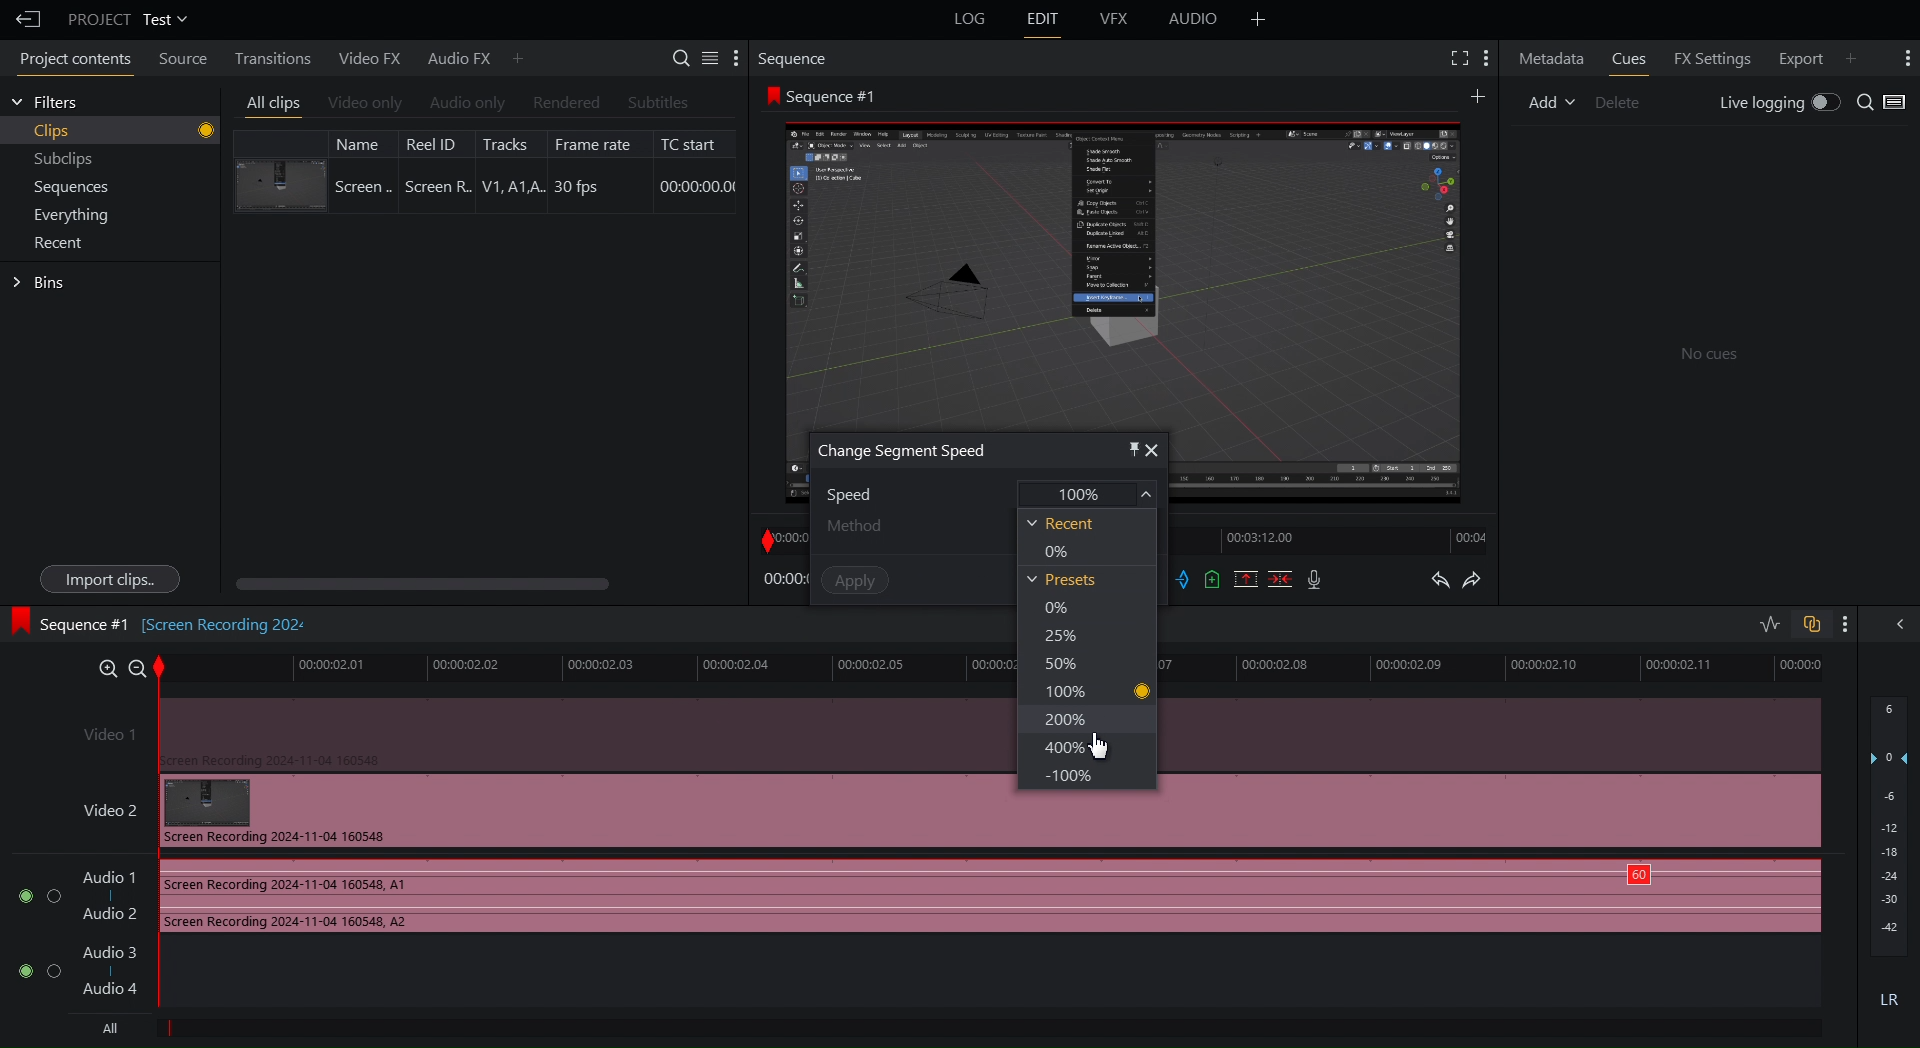 The height and width of the screenshot is (1048, 1920). I want to click on Settings, so click(707, 57).